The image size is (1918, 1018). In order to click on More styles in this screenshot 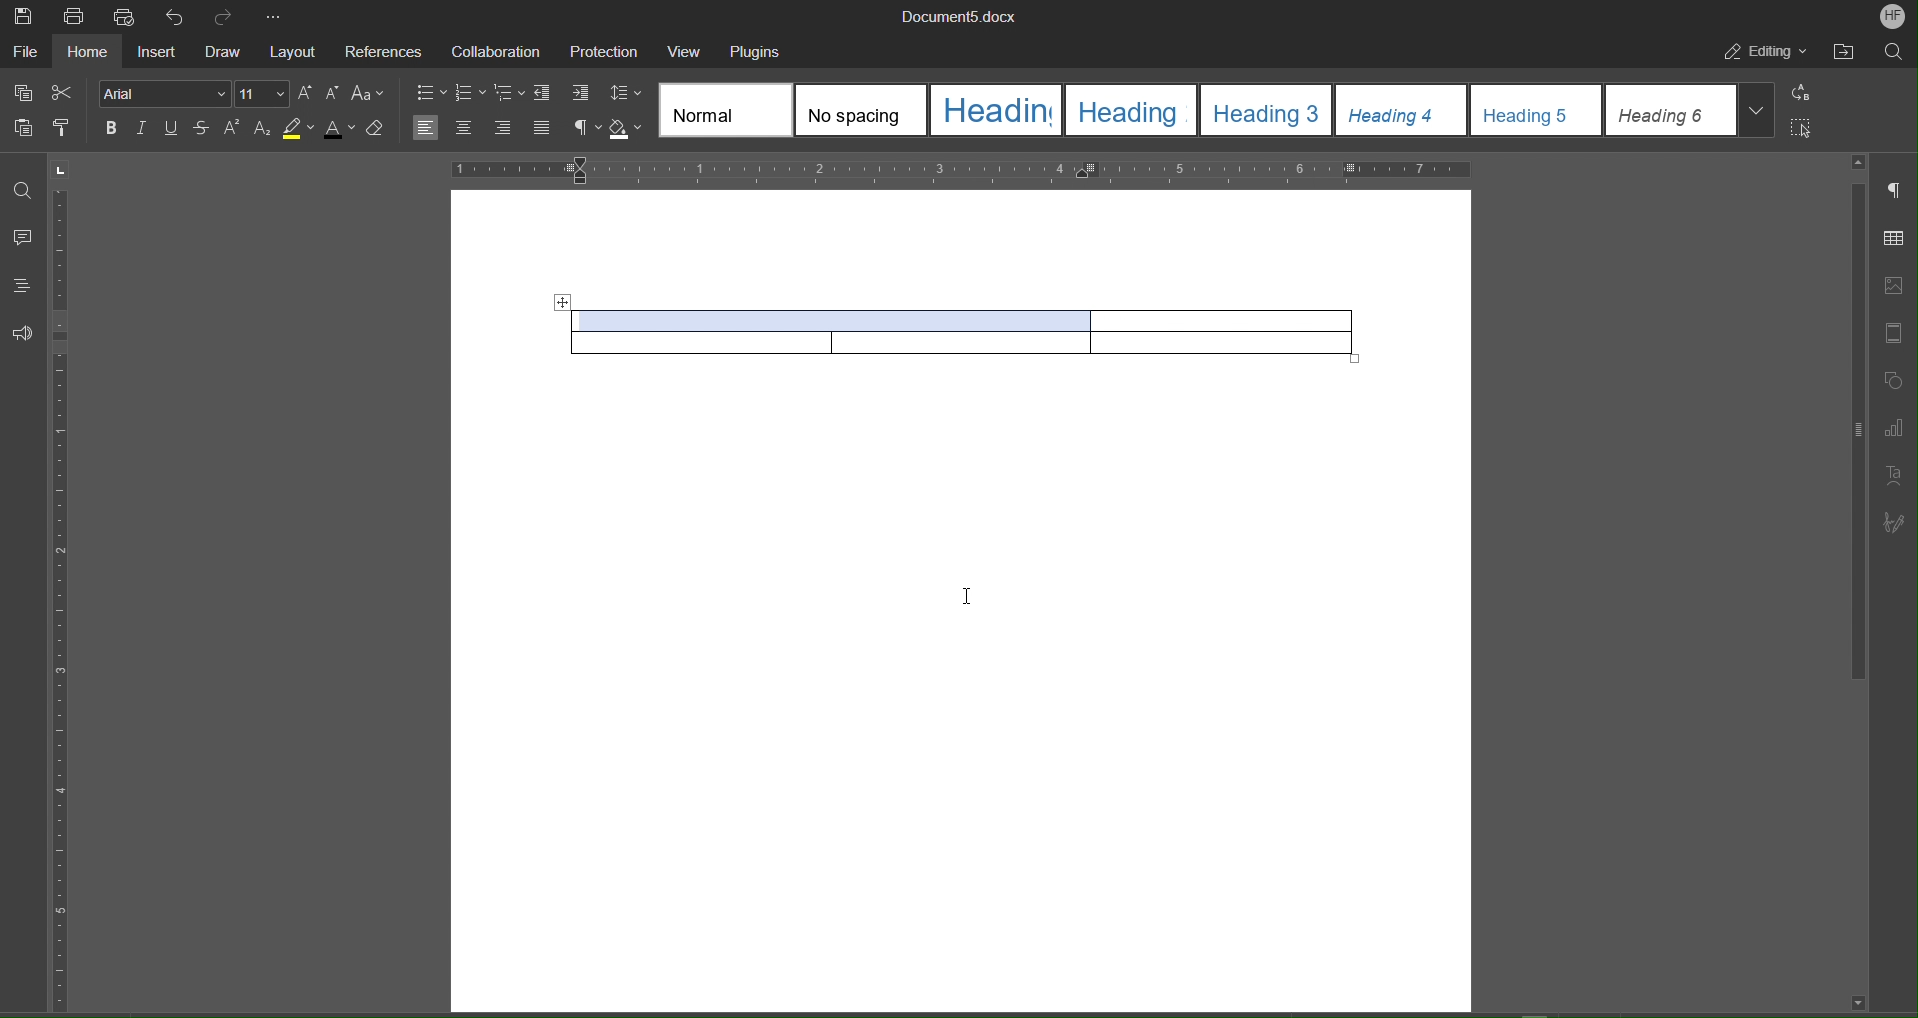, I will do `click(1757, 108)`.